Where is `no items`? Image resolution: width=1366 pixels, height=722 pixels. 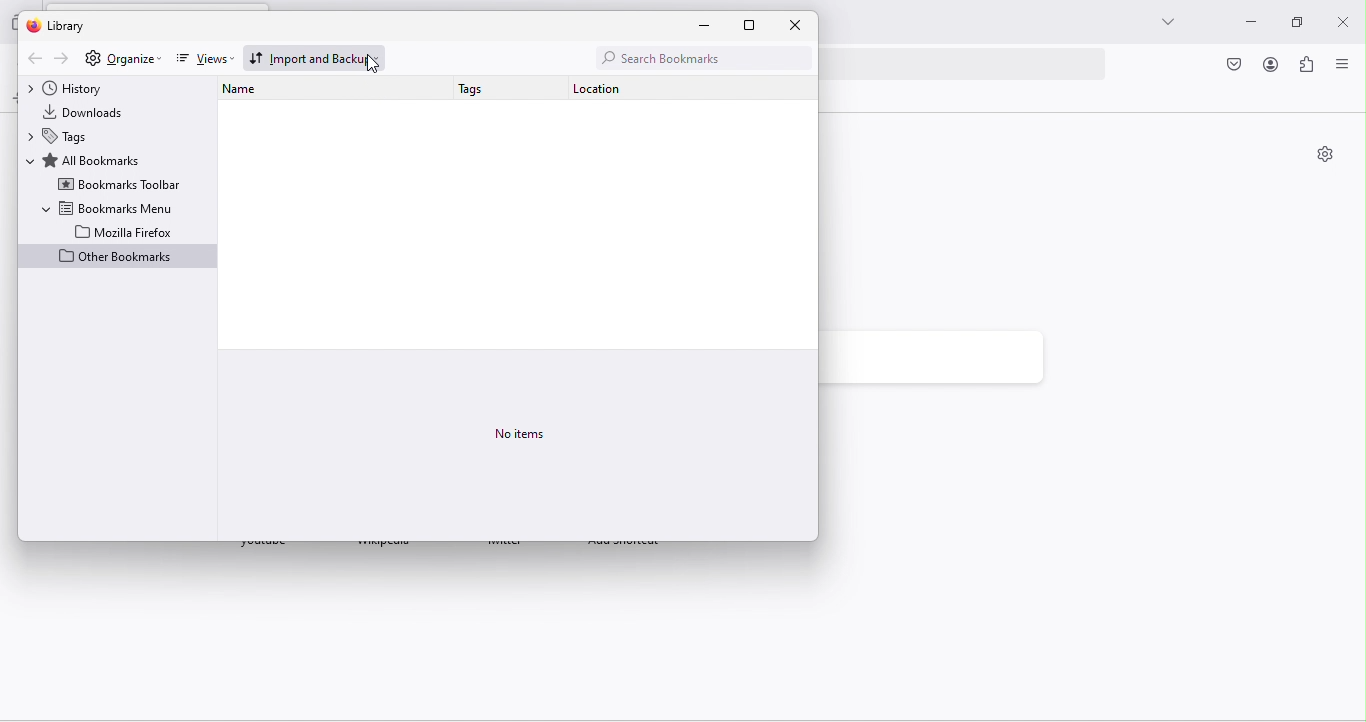 no items is located at coordinates (528, 429).